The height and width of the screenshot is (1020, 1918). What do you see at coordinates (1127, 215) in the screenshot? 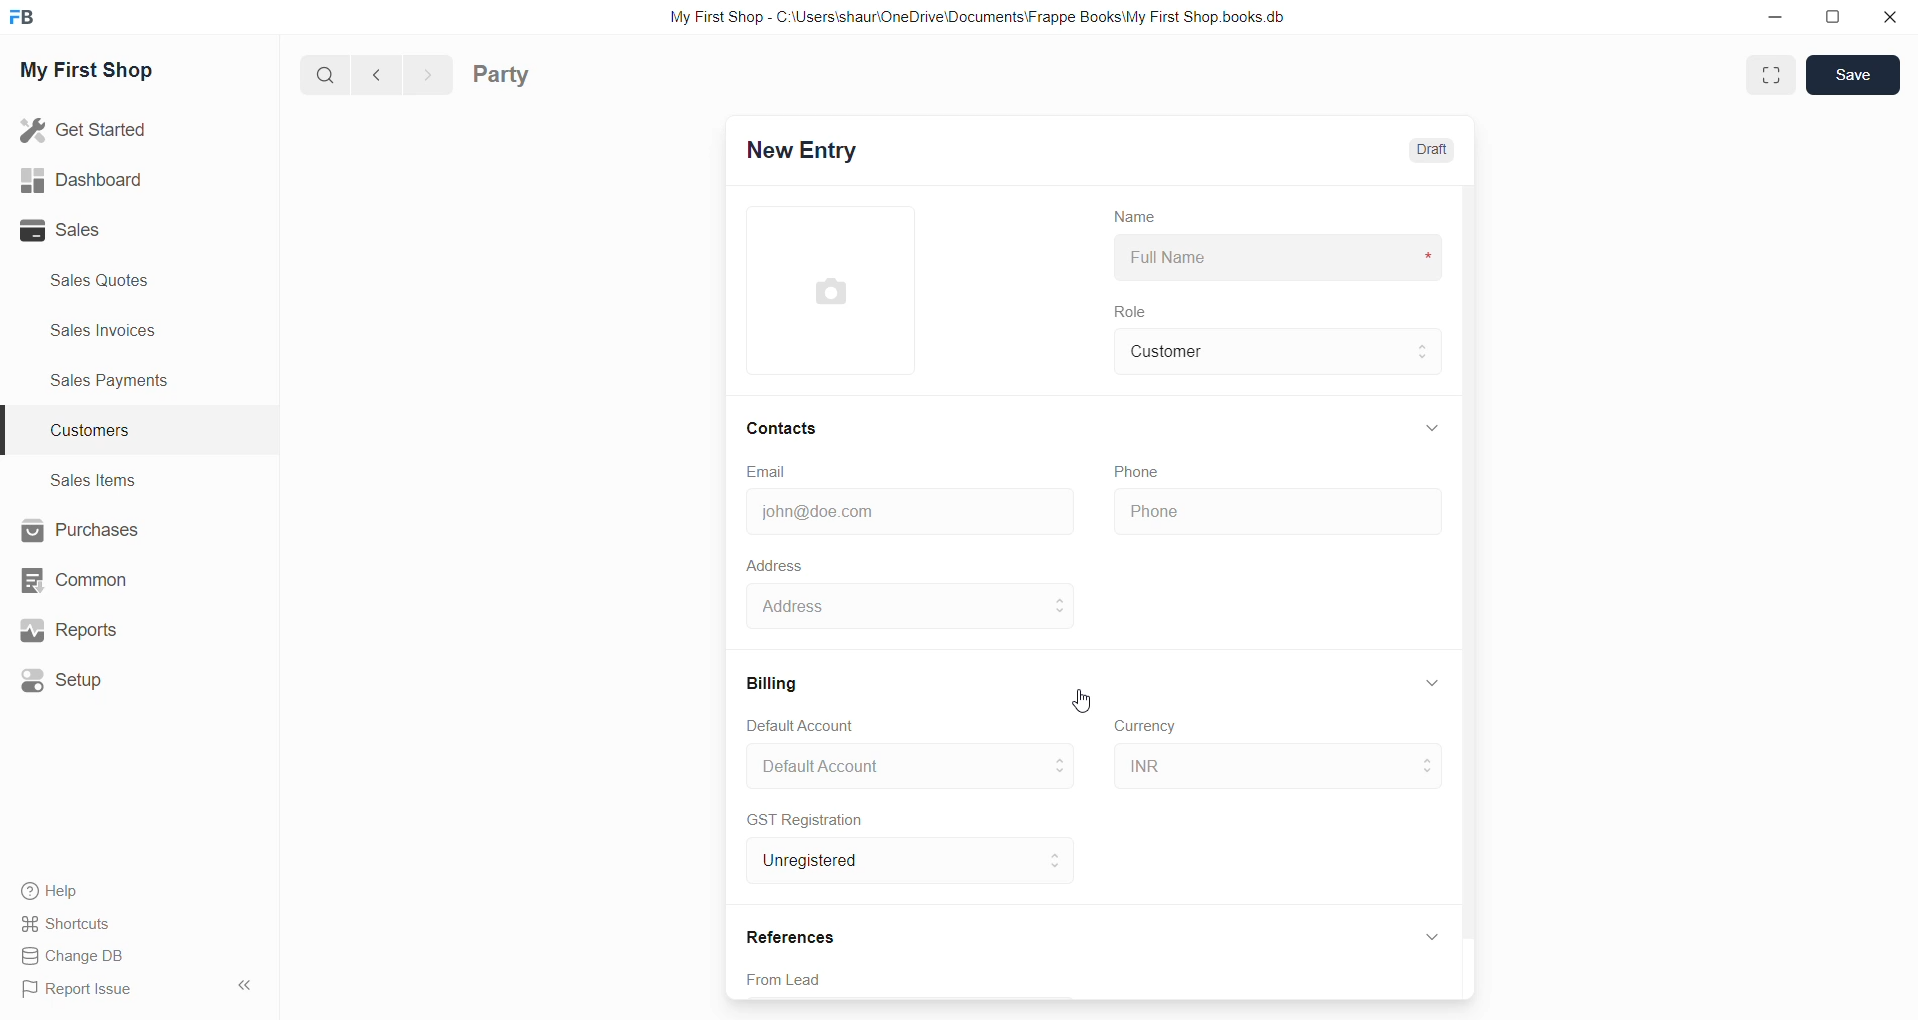
I see `Name` at bounding box center [1127, 215].